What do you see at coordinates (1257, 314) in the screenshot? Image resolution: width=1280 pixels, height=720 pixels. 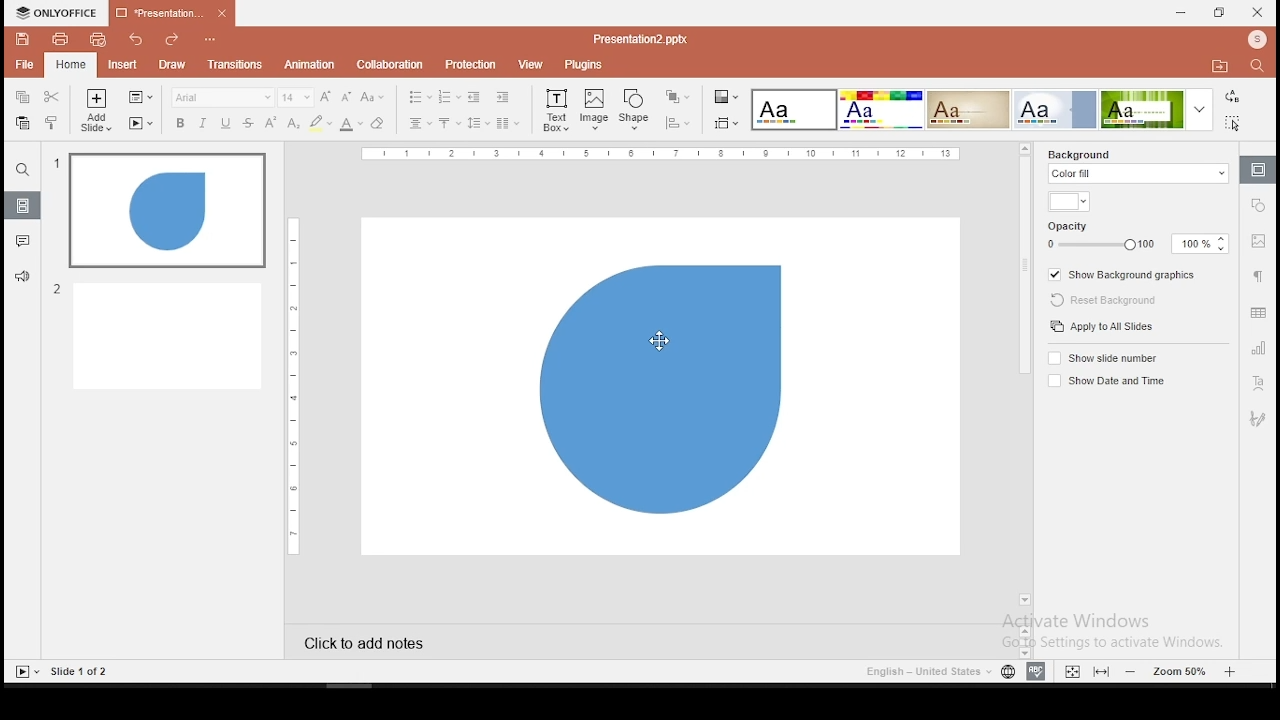 I see `table settings` at bounding box center [1257, 314].